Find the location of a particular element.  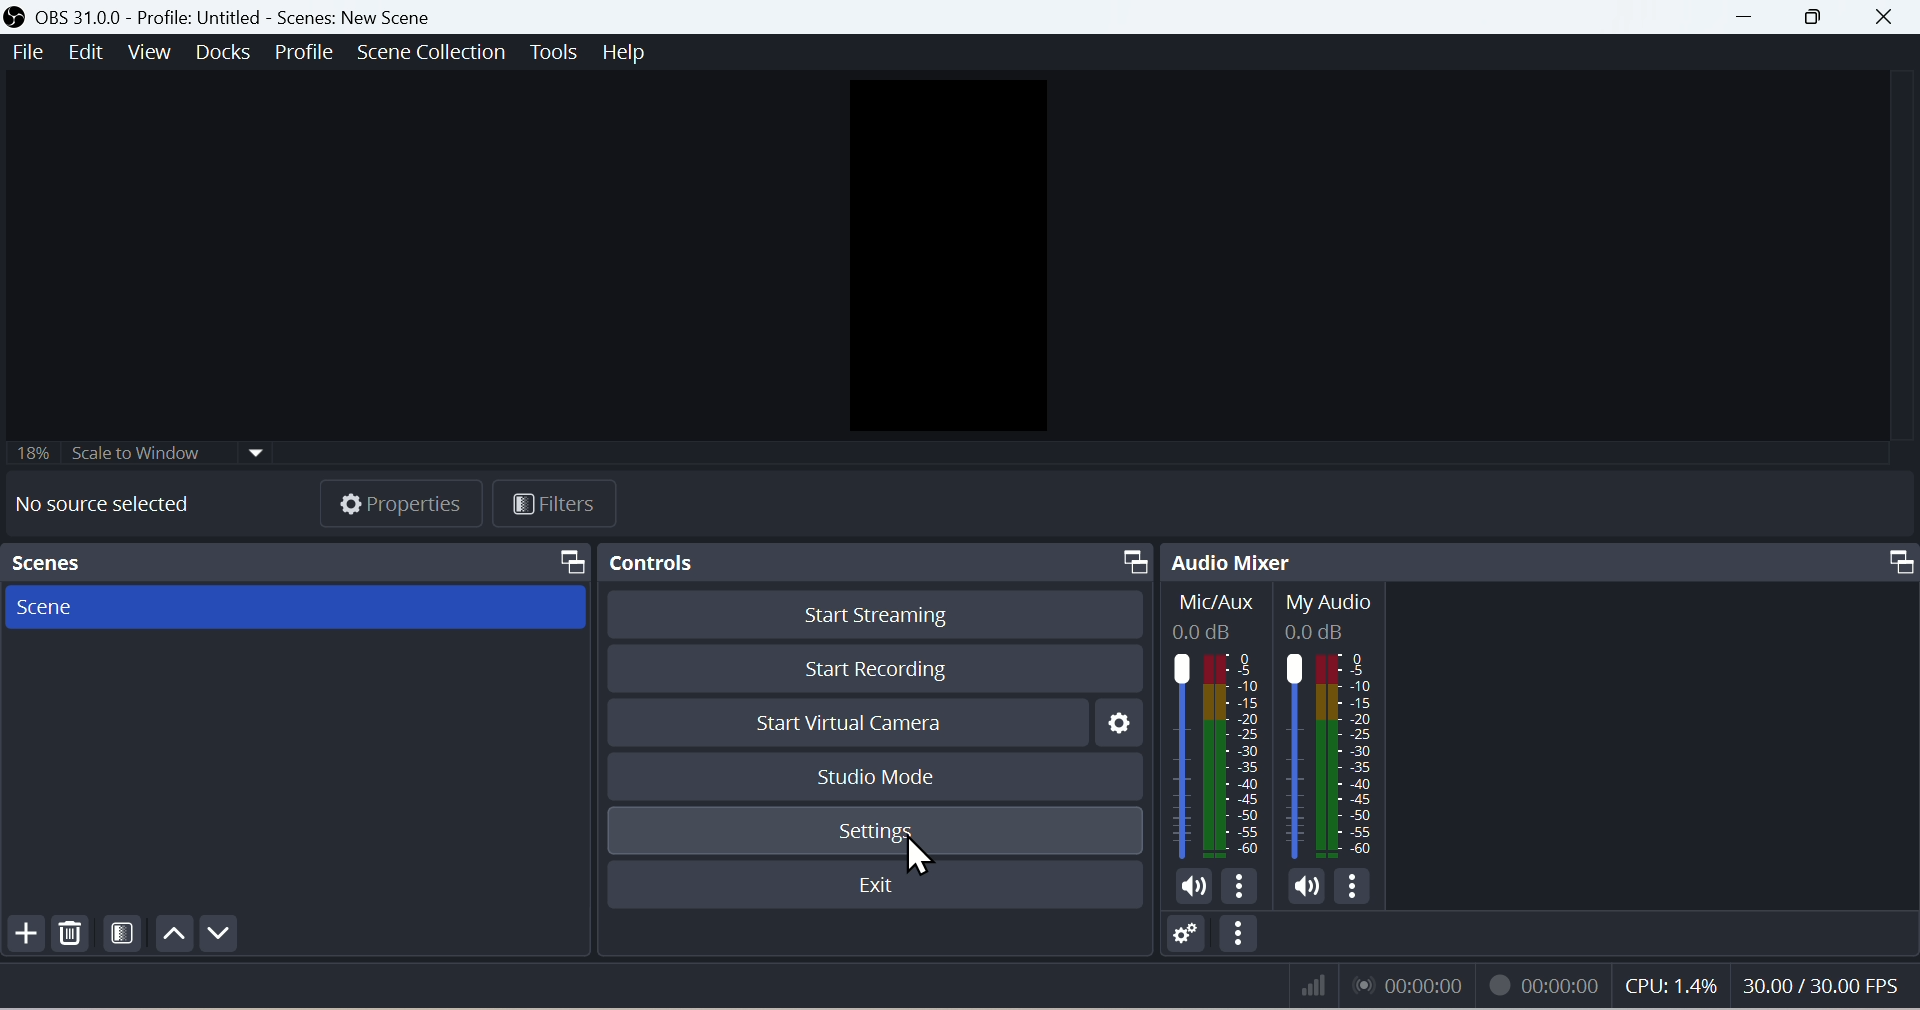

Properties is located at coordinates (405, 504).